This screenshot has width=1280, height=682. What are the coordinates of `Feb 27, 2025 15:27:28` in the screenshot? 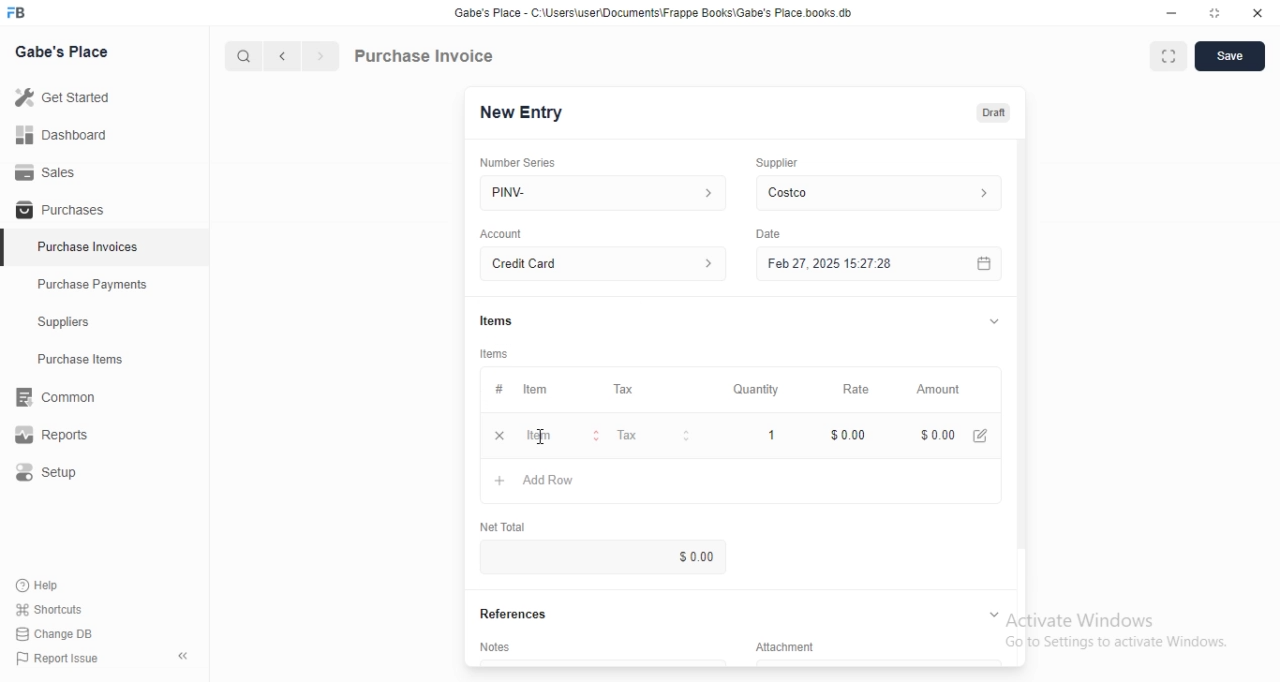 It's located at (879, 263).